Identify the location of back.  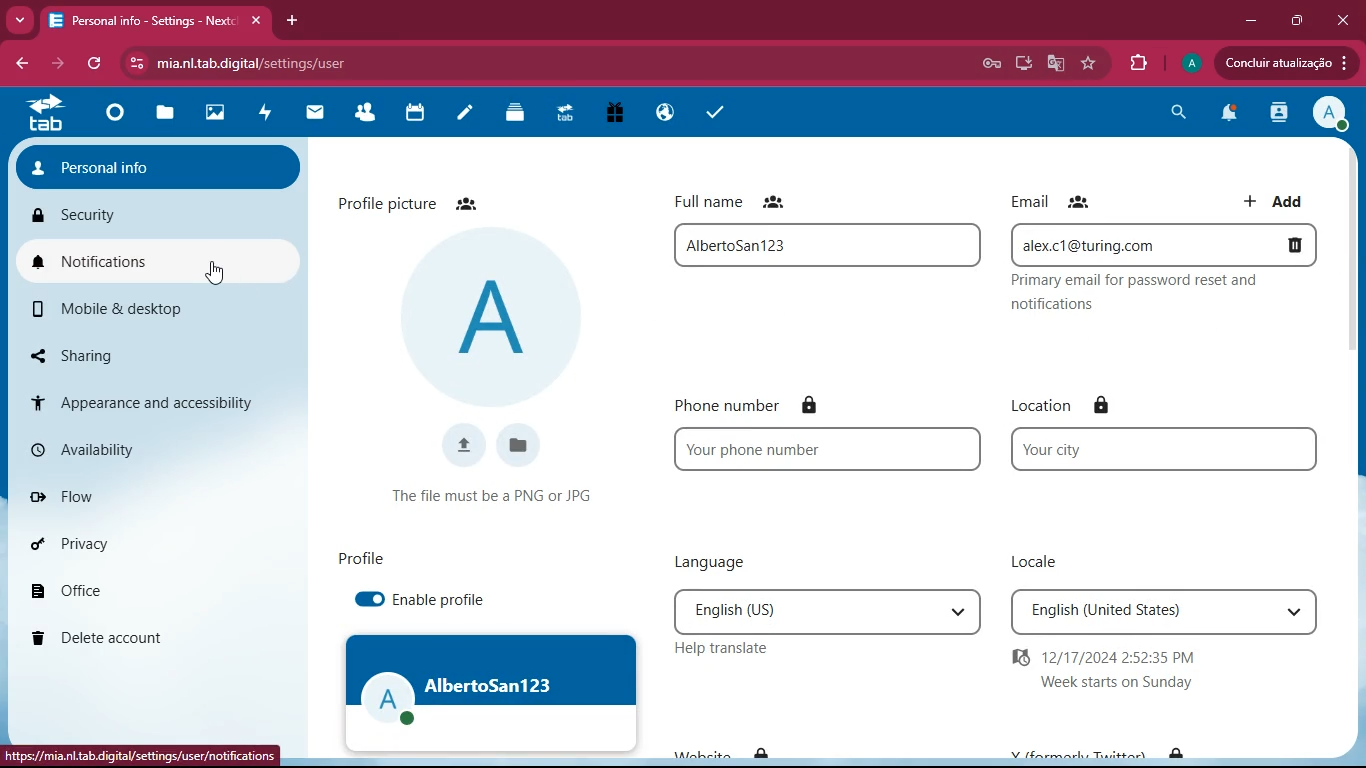
(21, 64).